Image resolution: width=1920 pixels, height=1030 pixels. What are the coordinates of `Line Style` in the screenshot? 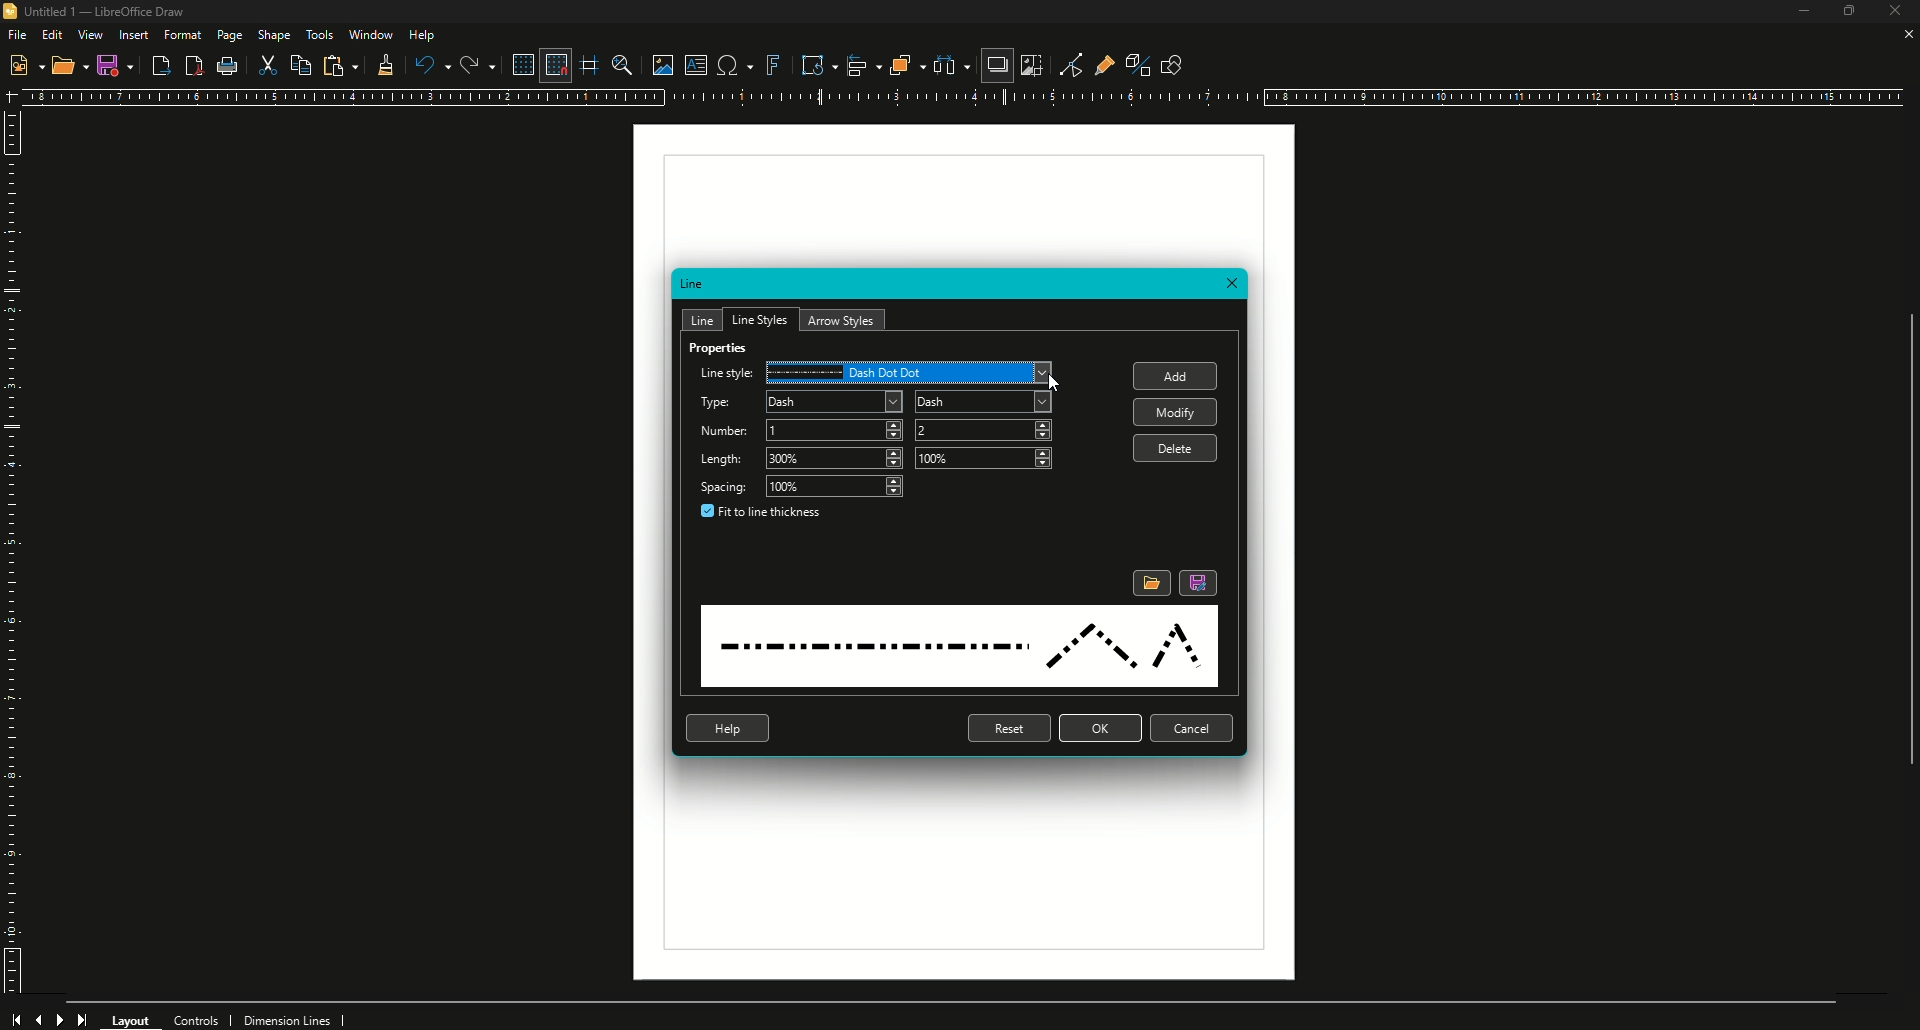 It's located at (959, 648).